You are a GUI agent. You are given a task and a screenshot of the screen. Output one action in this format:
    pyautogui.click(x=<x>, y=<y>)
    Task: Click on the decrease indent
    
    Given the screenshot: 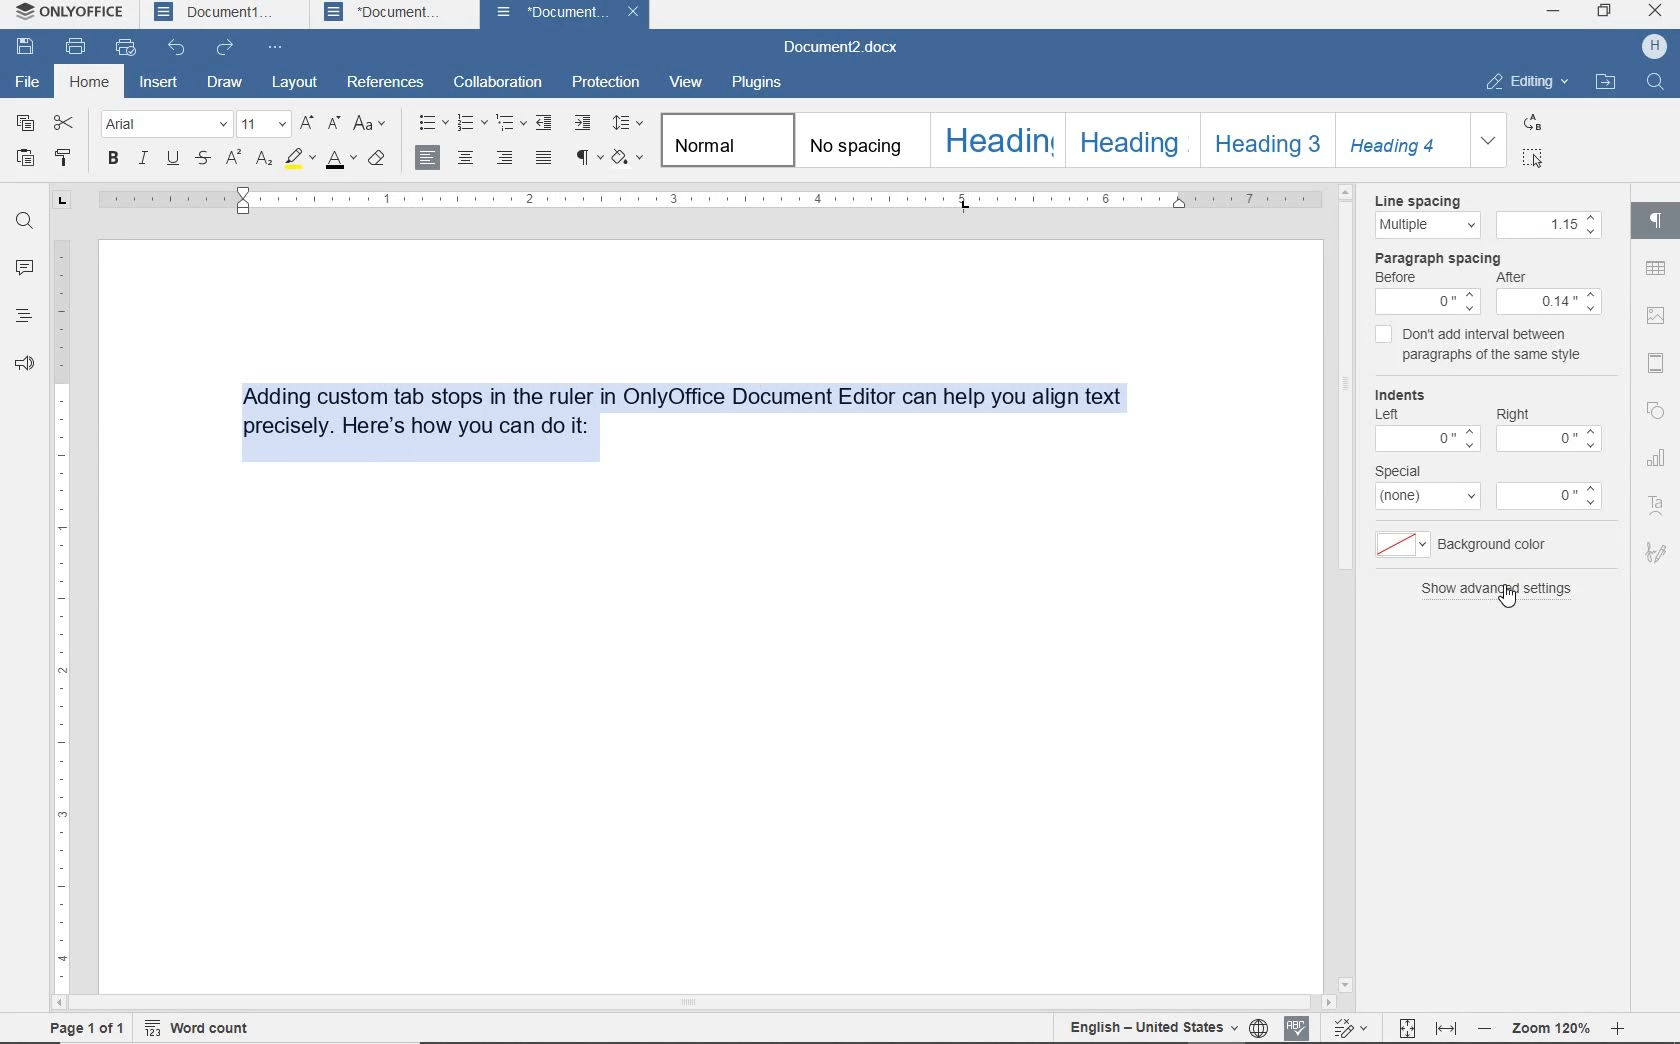 What is the action you would take?
    pyautogui.click(x=544, y=125)
    